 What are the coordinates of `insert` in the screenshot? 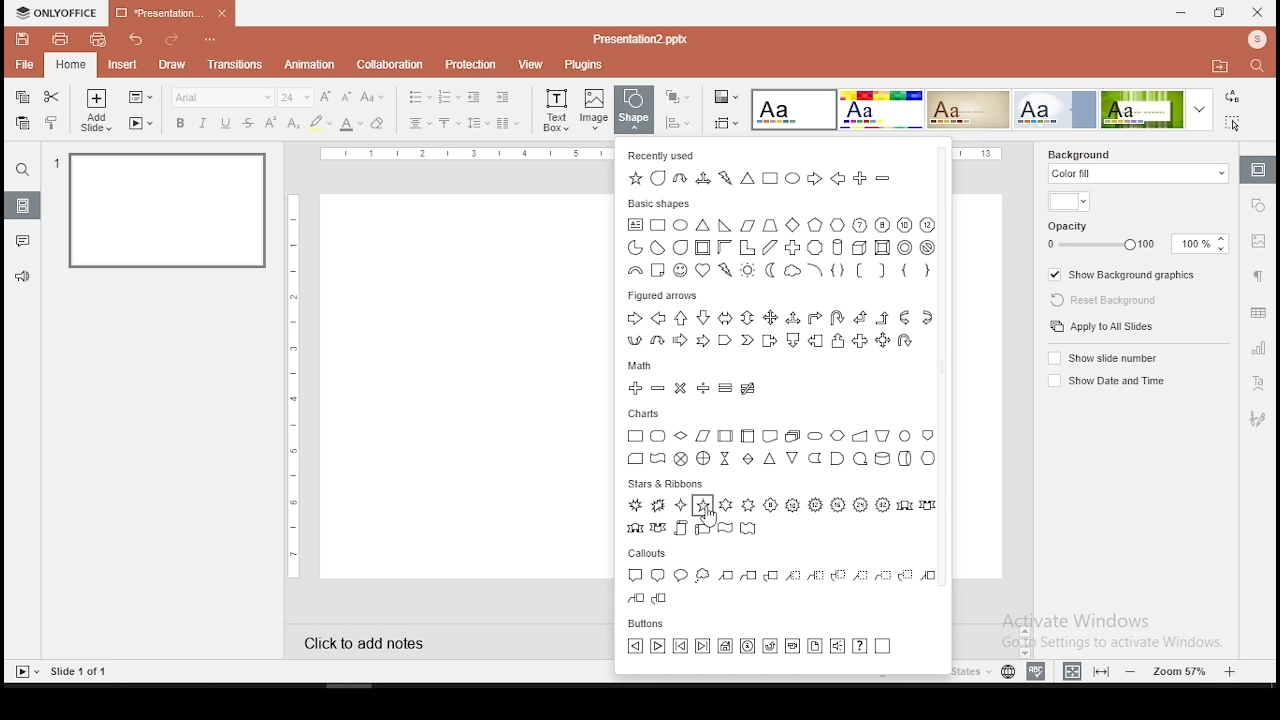 It's located at (121, 63).